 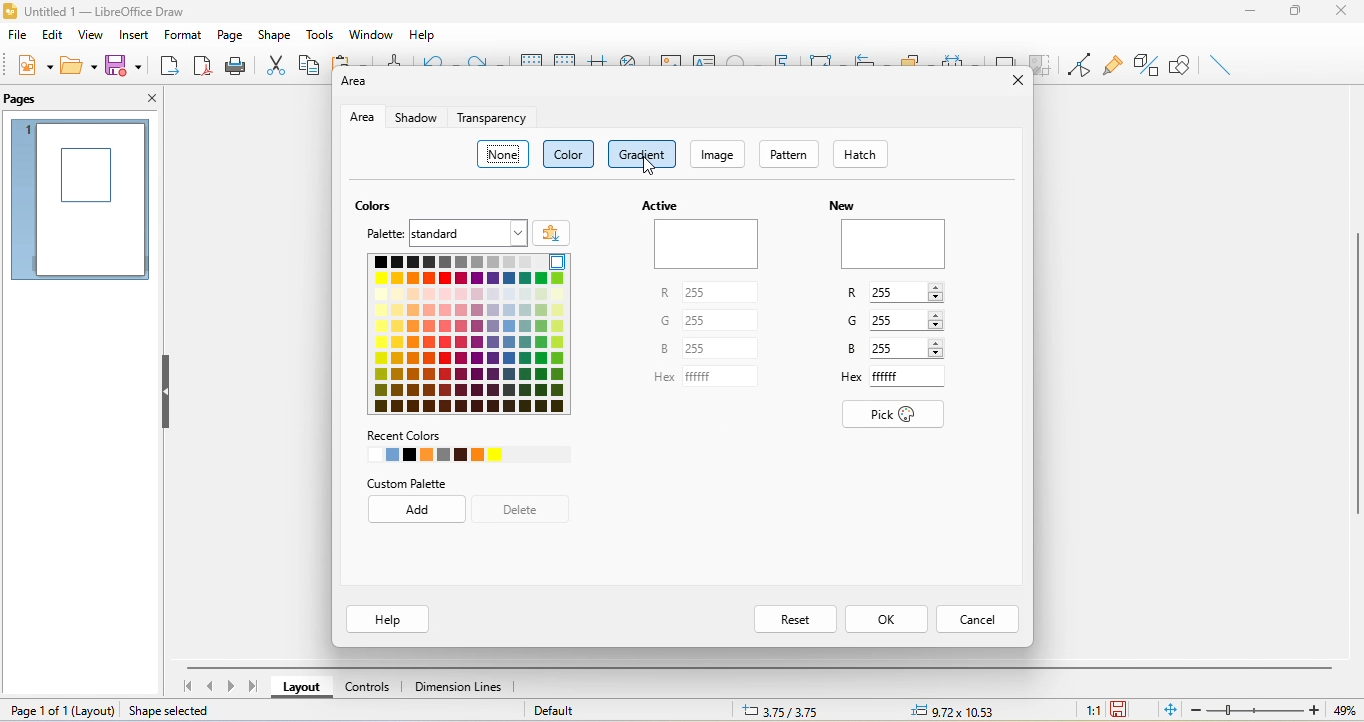 What do you see at coordinates (652, 170) in the screenshot?
I see `cursor movement` at bounding box center [652, 170].